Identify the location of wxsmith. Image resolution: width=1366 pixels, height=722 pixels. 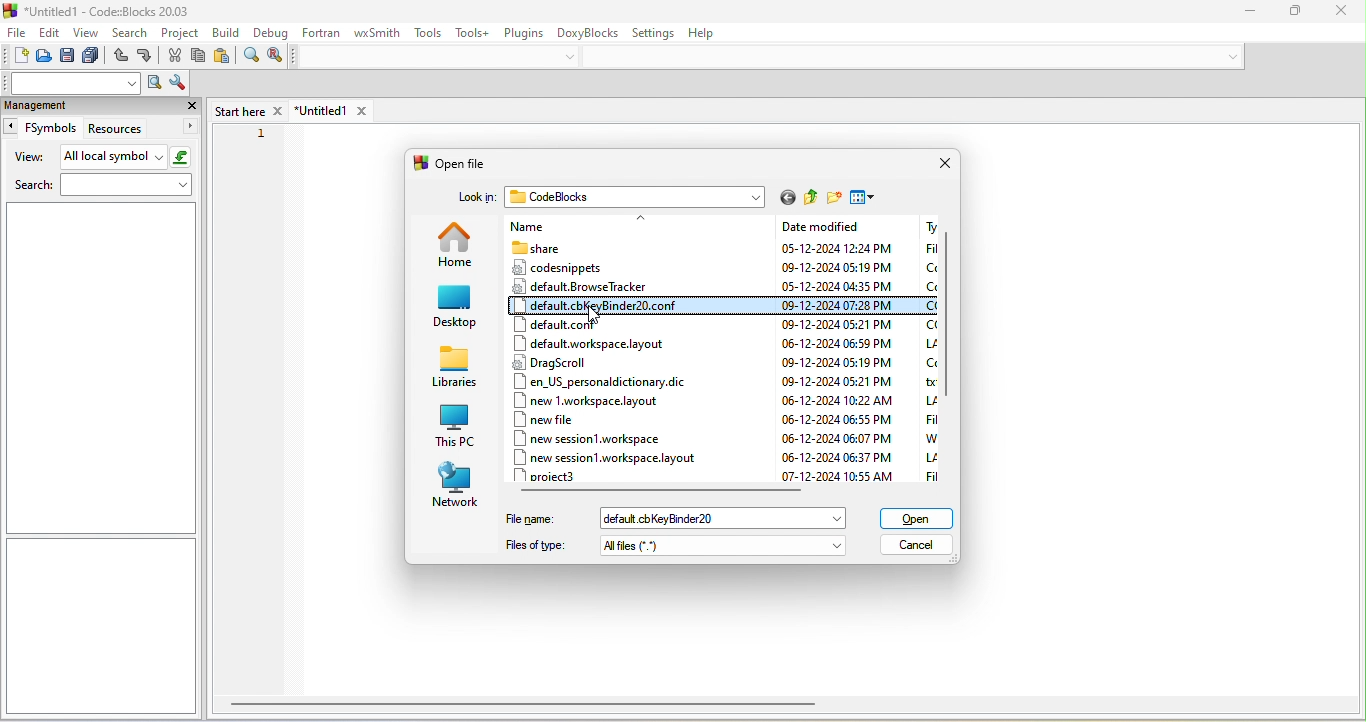
(377, 36).